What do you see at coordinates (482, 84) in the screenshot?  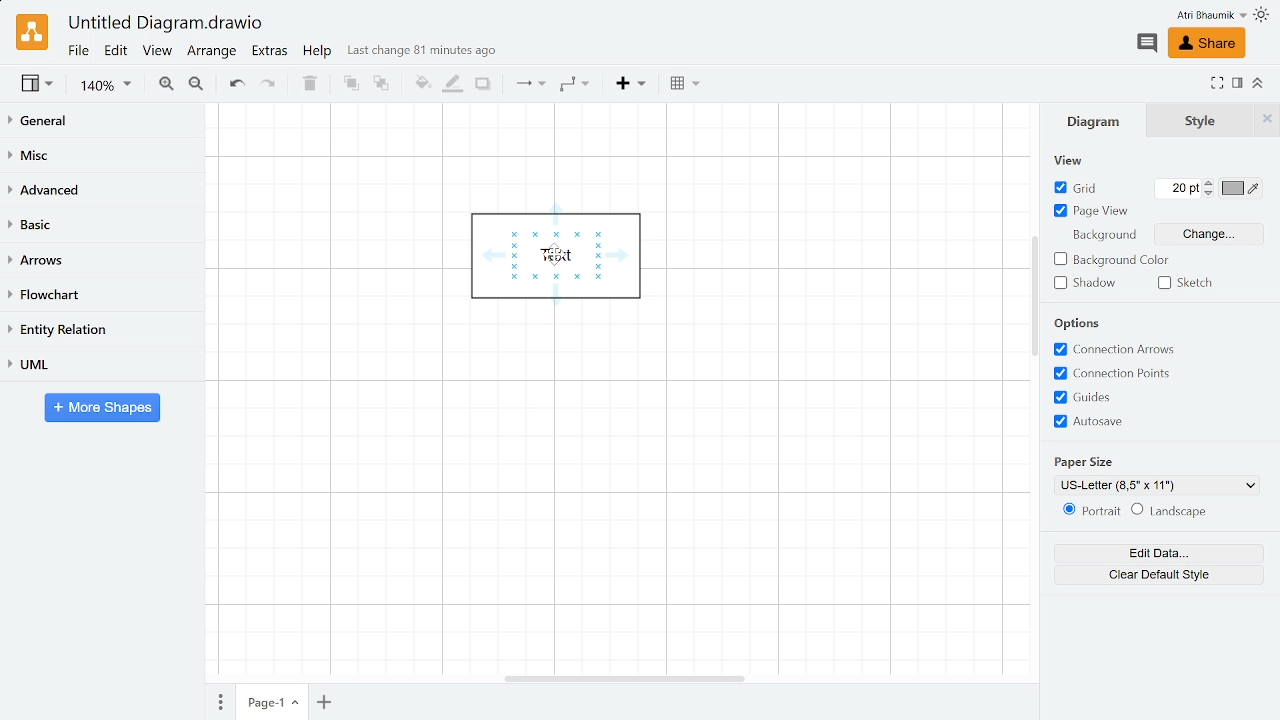 I see `Shadow` at bounding box center [482, 84].